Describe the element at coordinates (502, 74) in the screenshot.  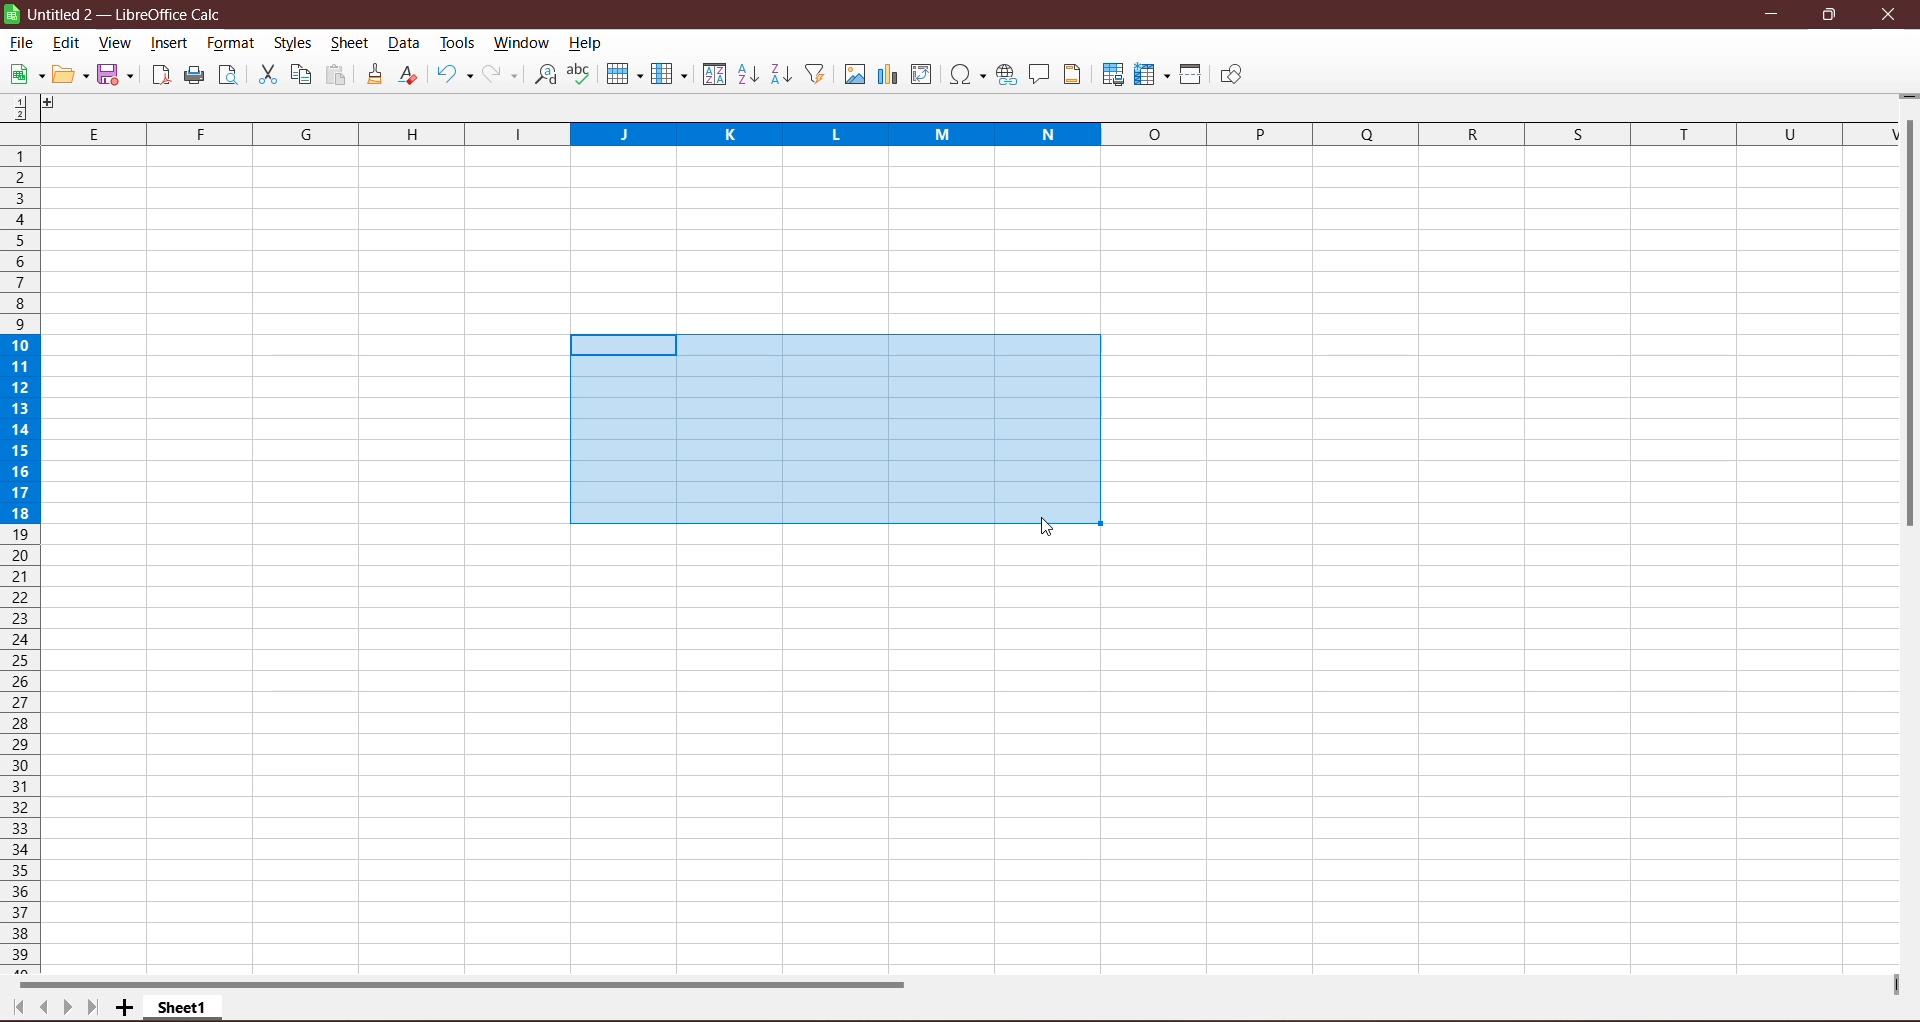
I see `Redo` at that location.